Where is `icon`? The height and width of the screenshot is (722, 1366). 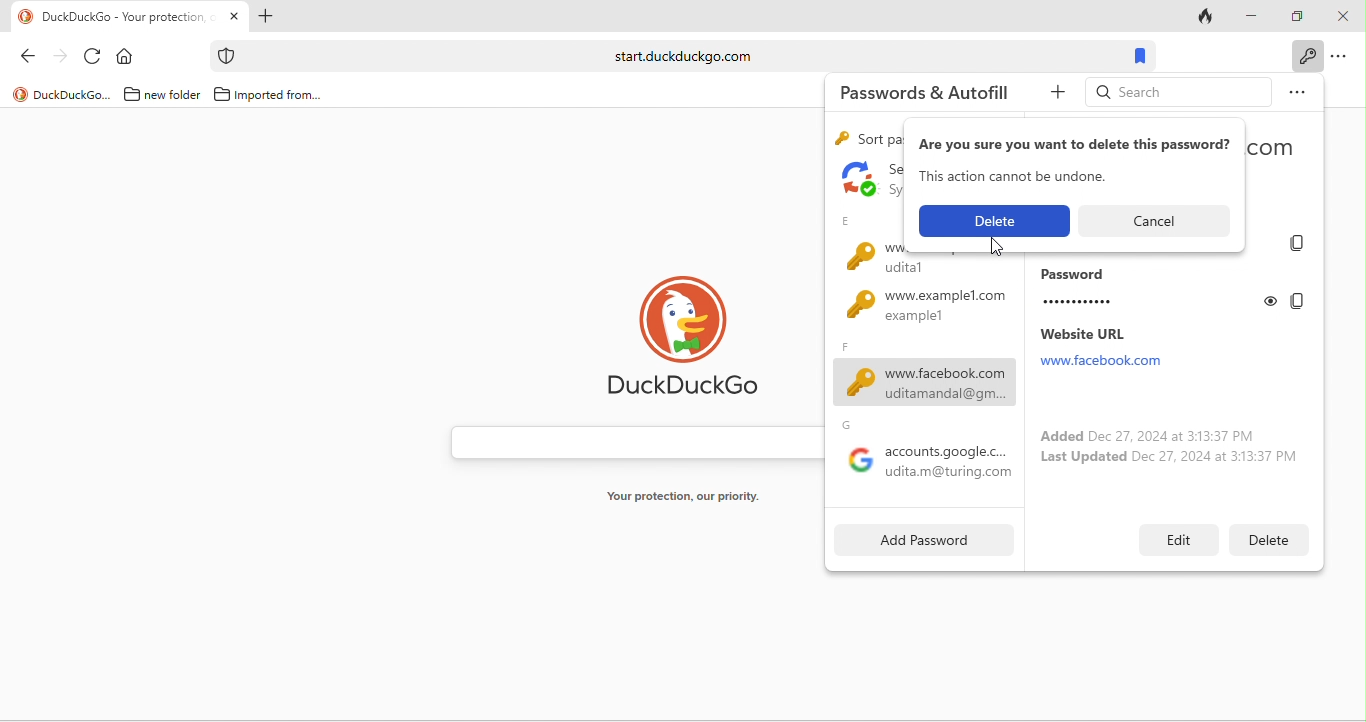 icon is located at coordinates (843, 138).